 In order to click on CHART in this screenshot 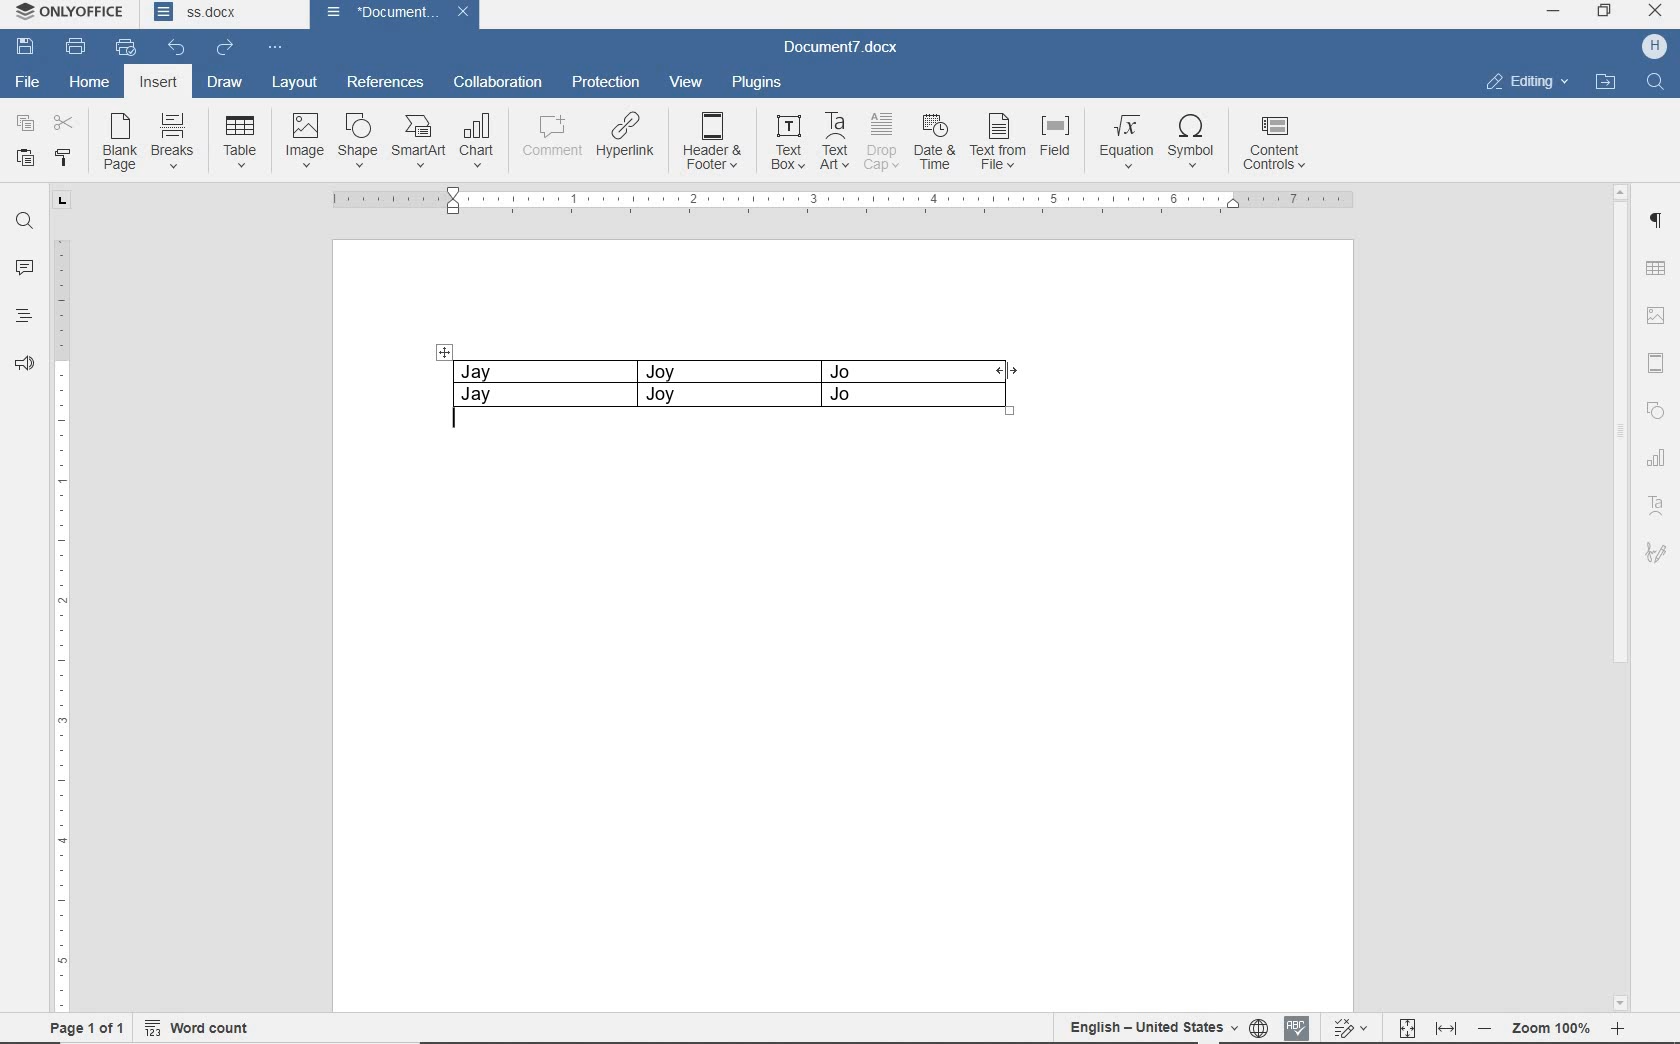, I will do `click(478, 142)`.